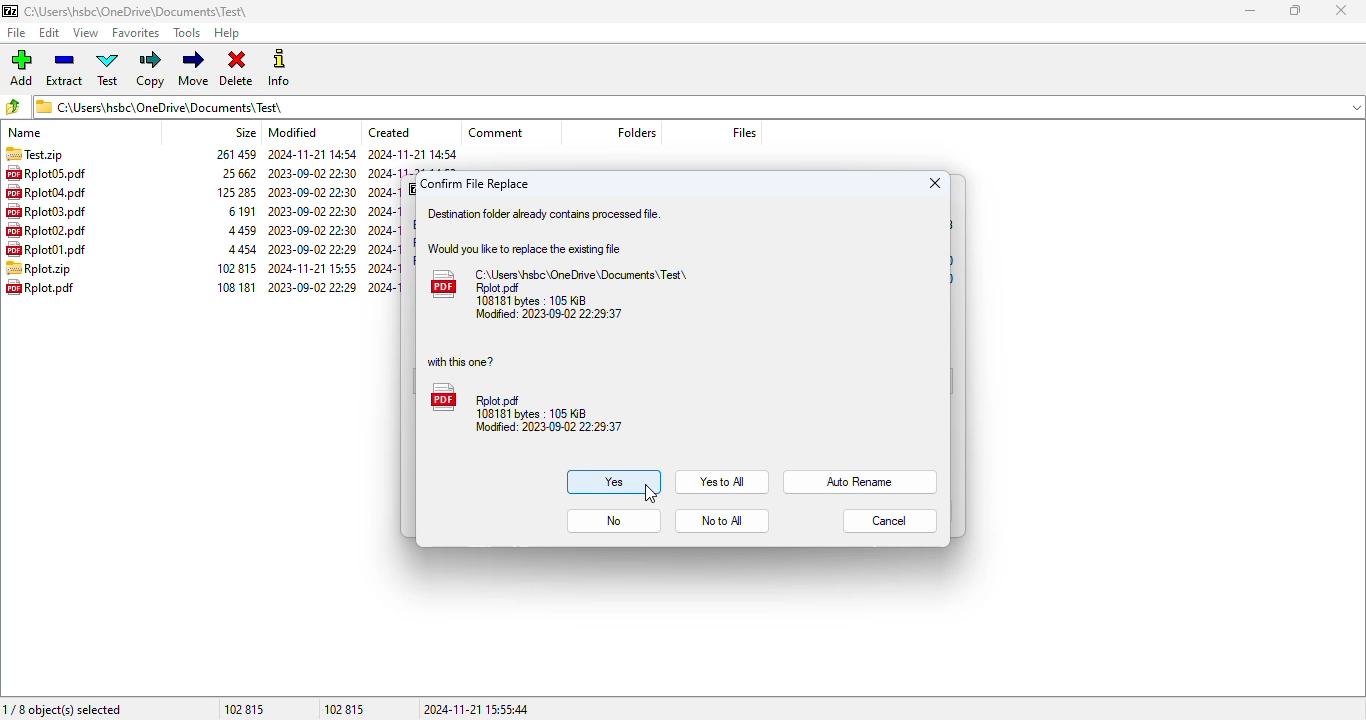 This screenshot has width=1366, height=720. Describe the element at coordinates (51, 192) in the screenshot. I see `RplotO4.pdf` at that location.